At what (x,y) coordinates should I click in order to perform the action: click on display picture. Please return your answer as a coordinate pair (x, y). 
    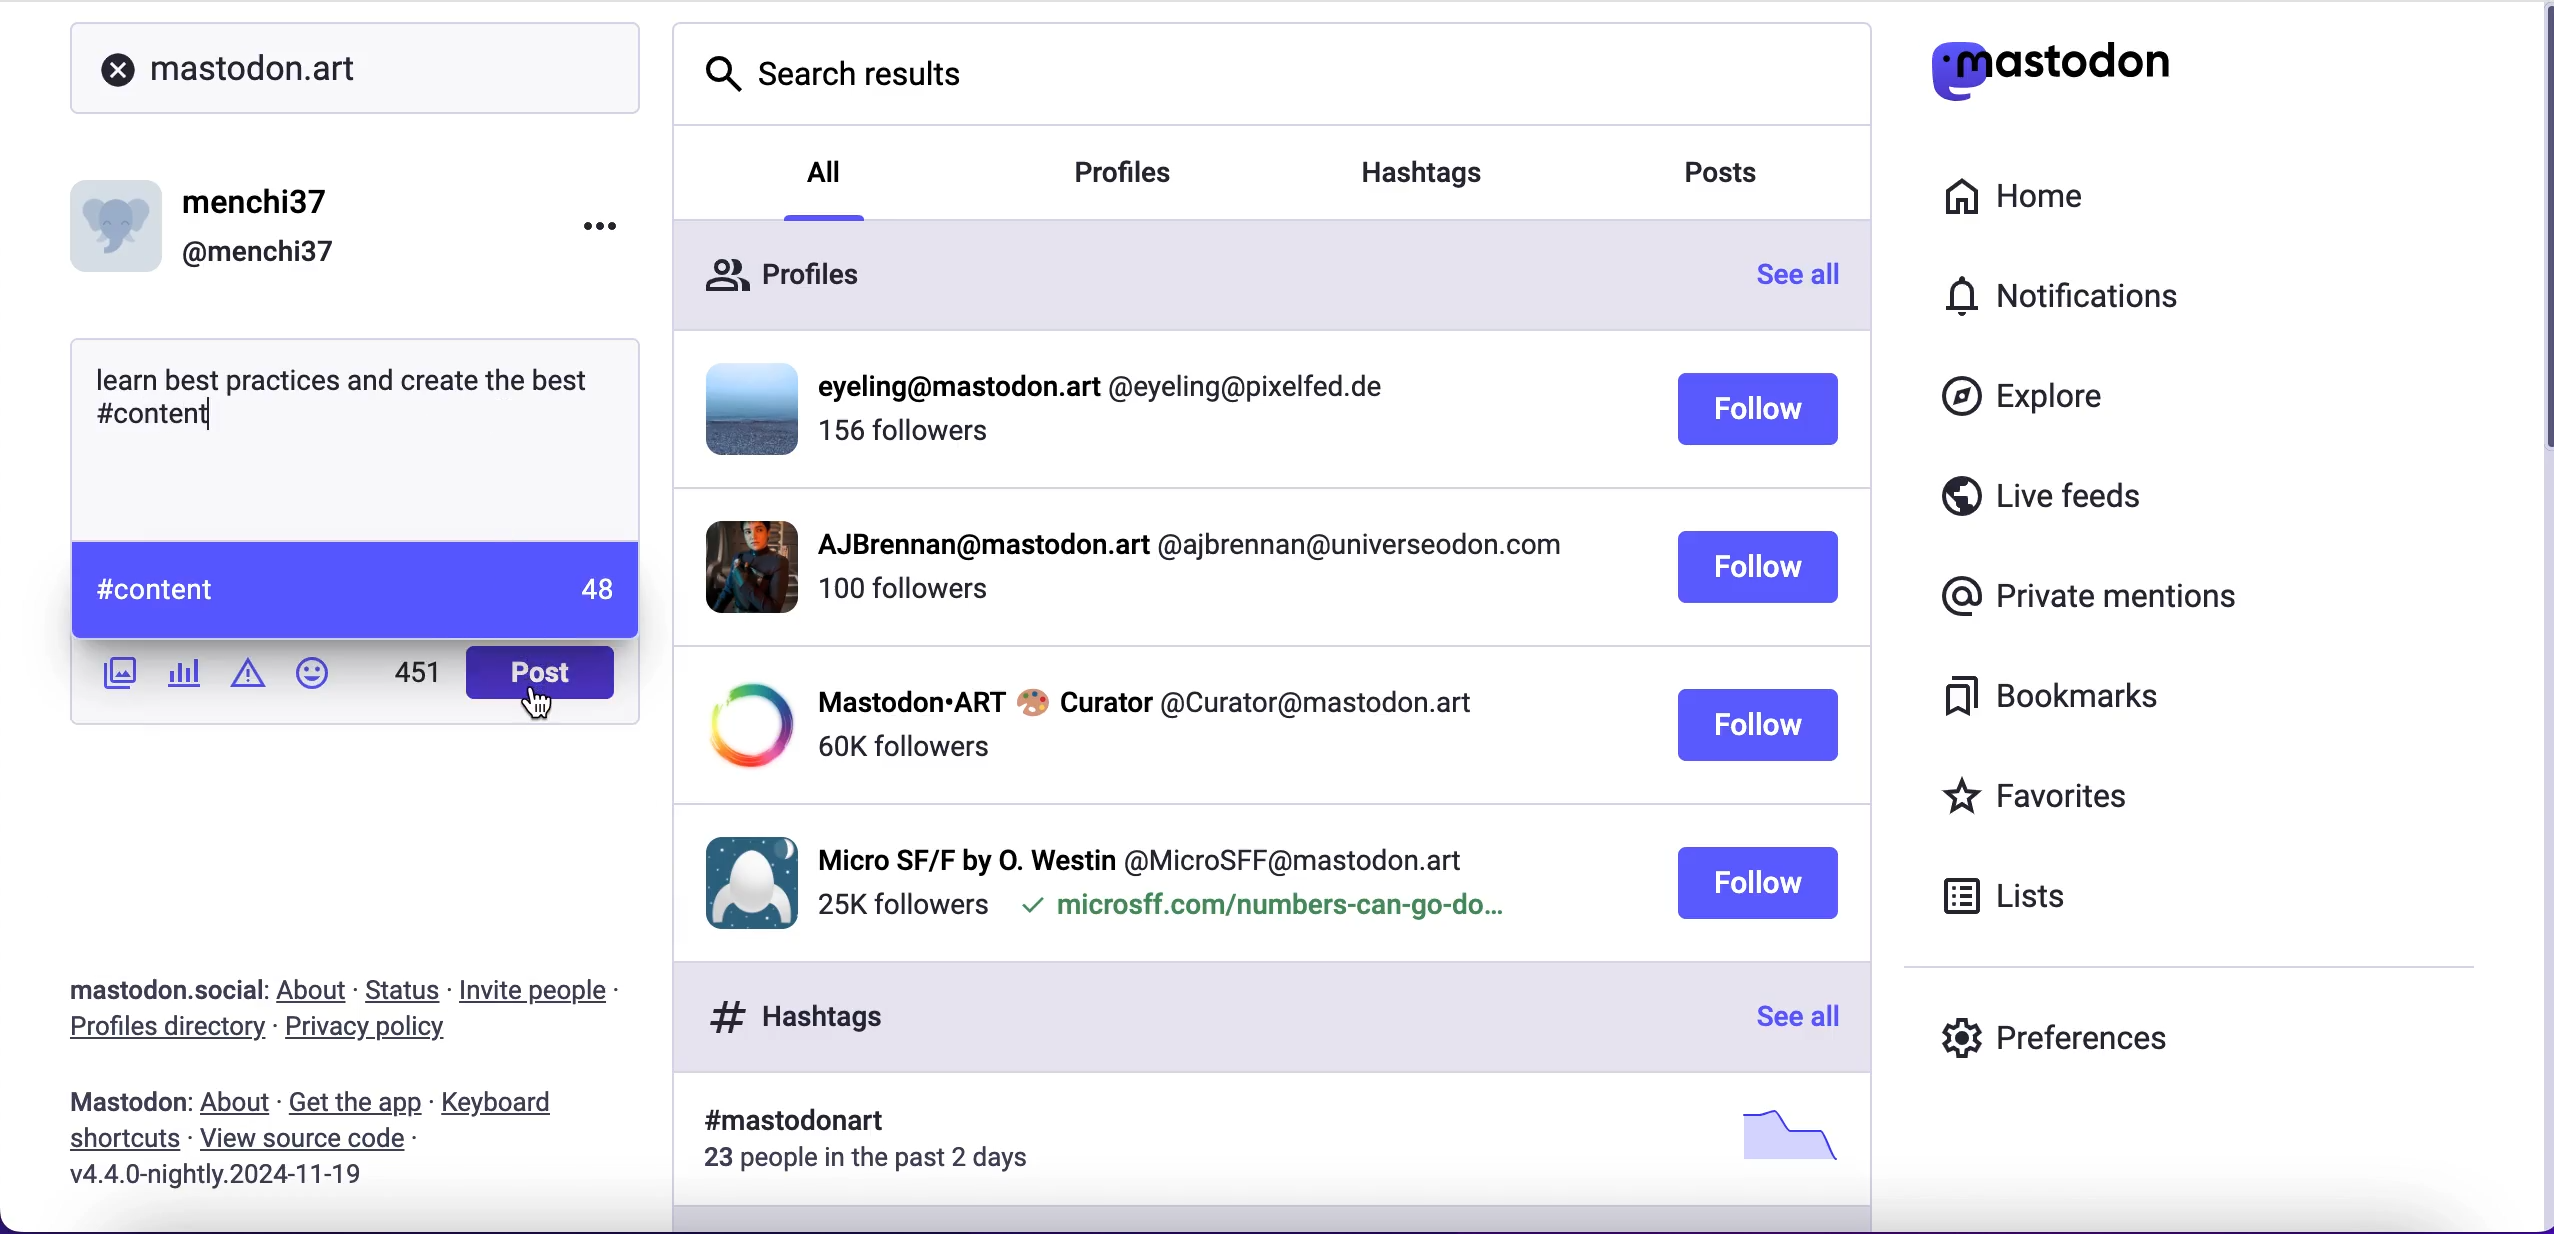
    Looking at the image, I should click on (744, 406).